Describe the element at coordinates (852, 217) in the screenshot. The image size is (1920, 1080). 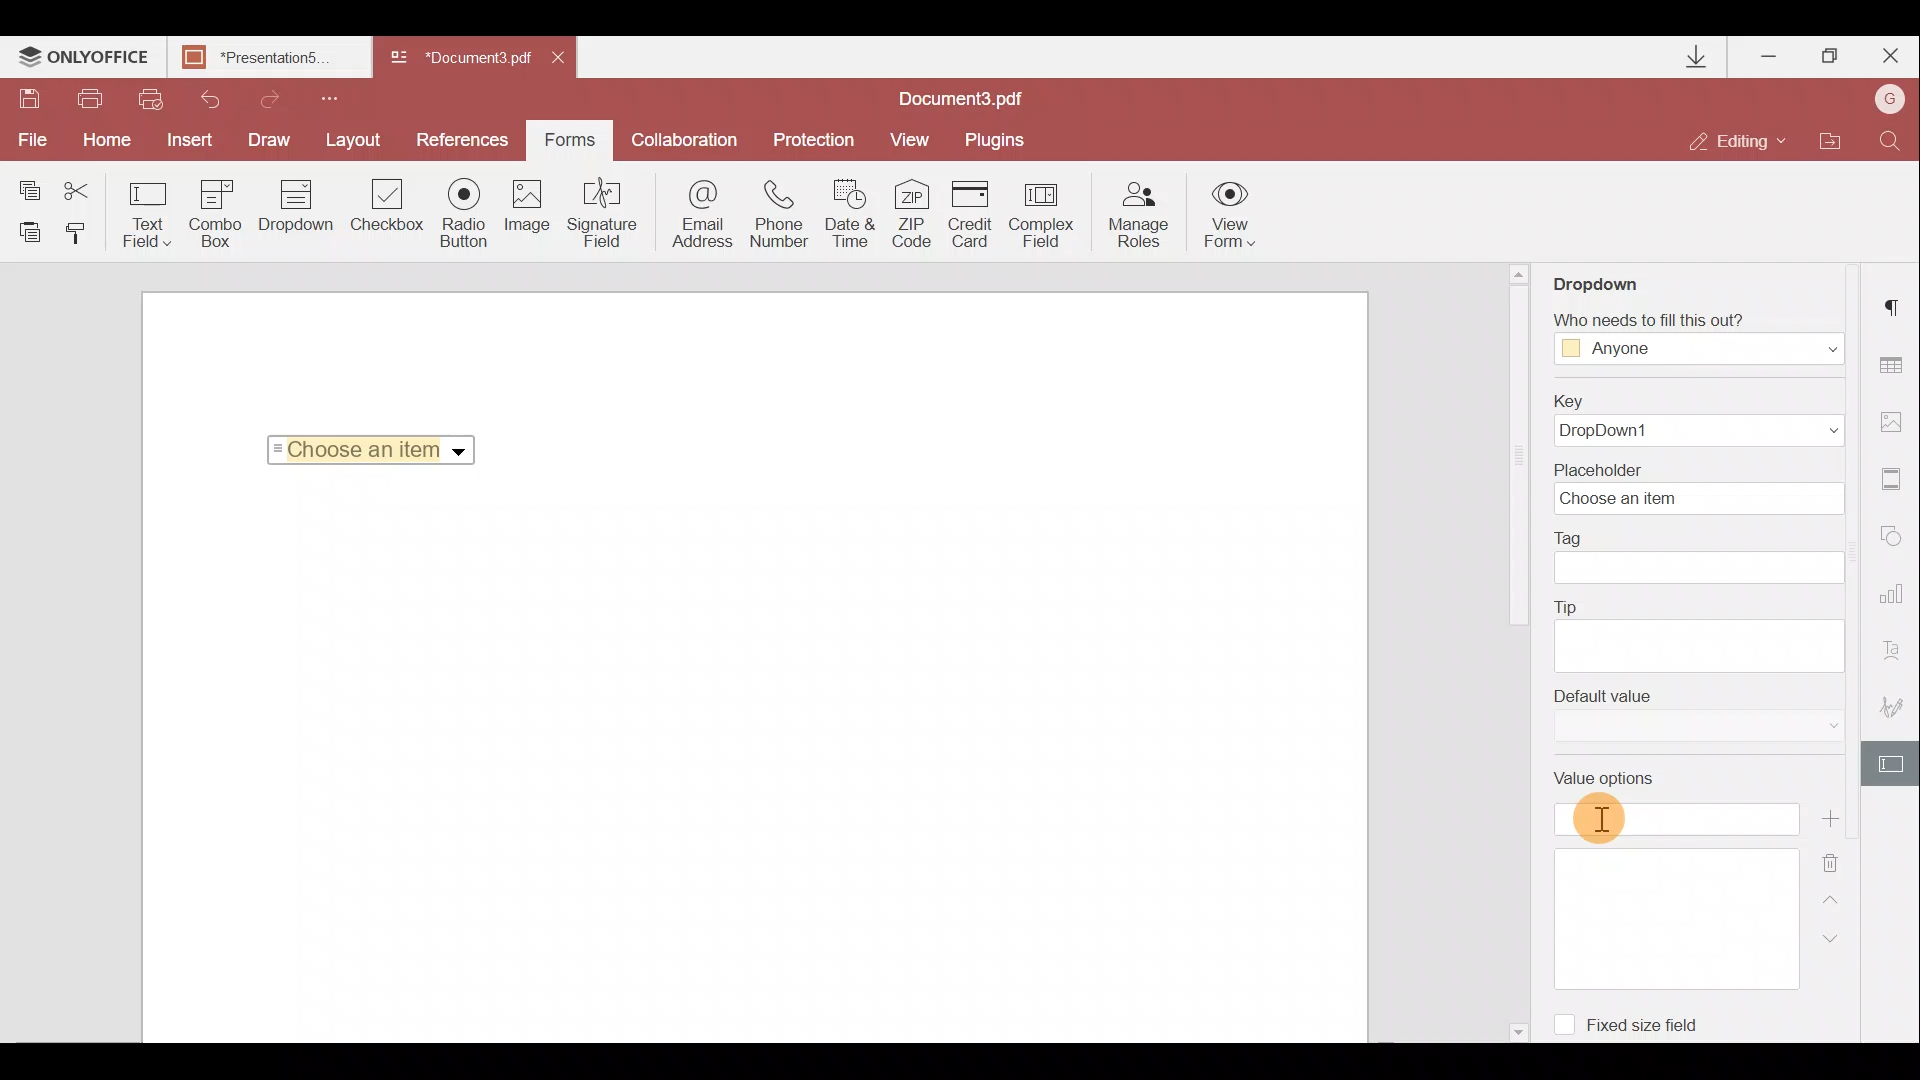
I see `Date & time` at that location.